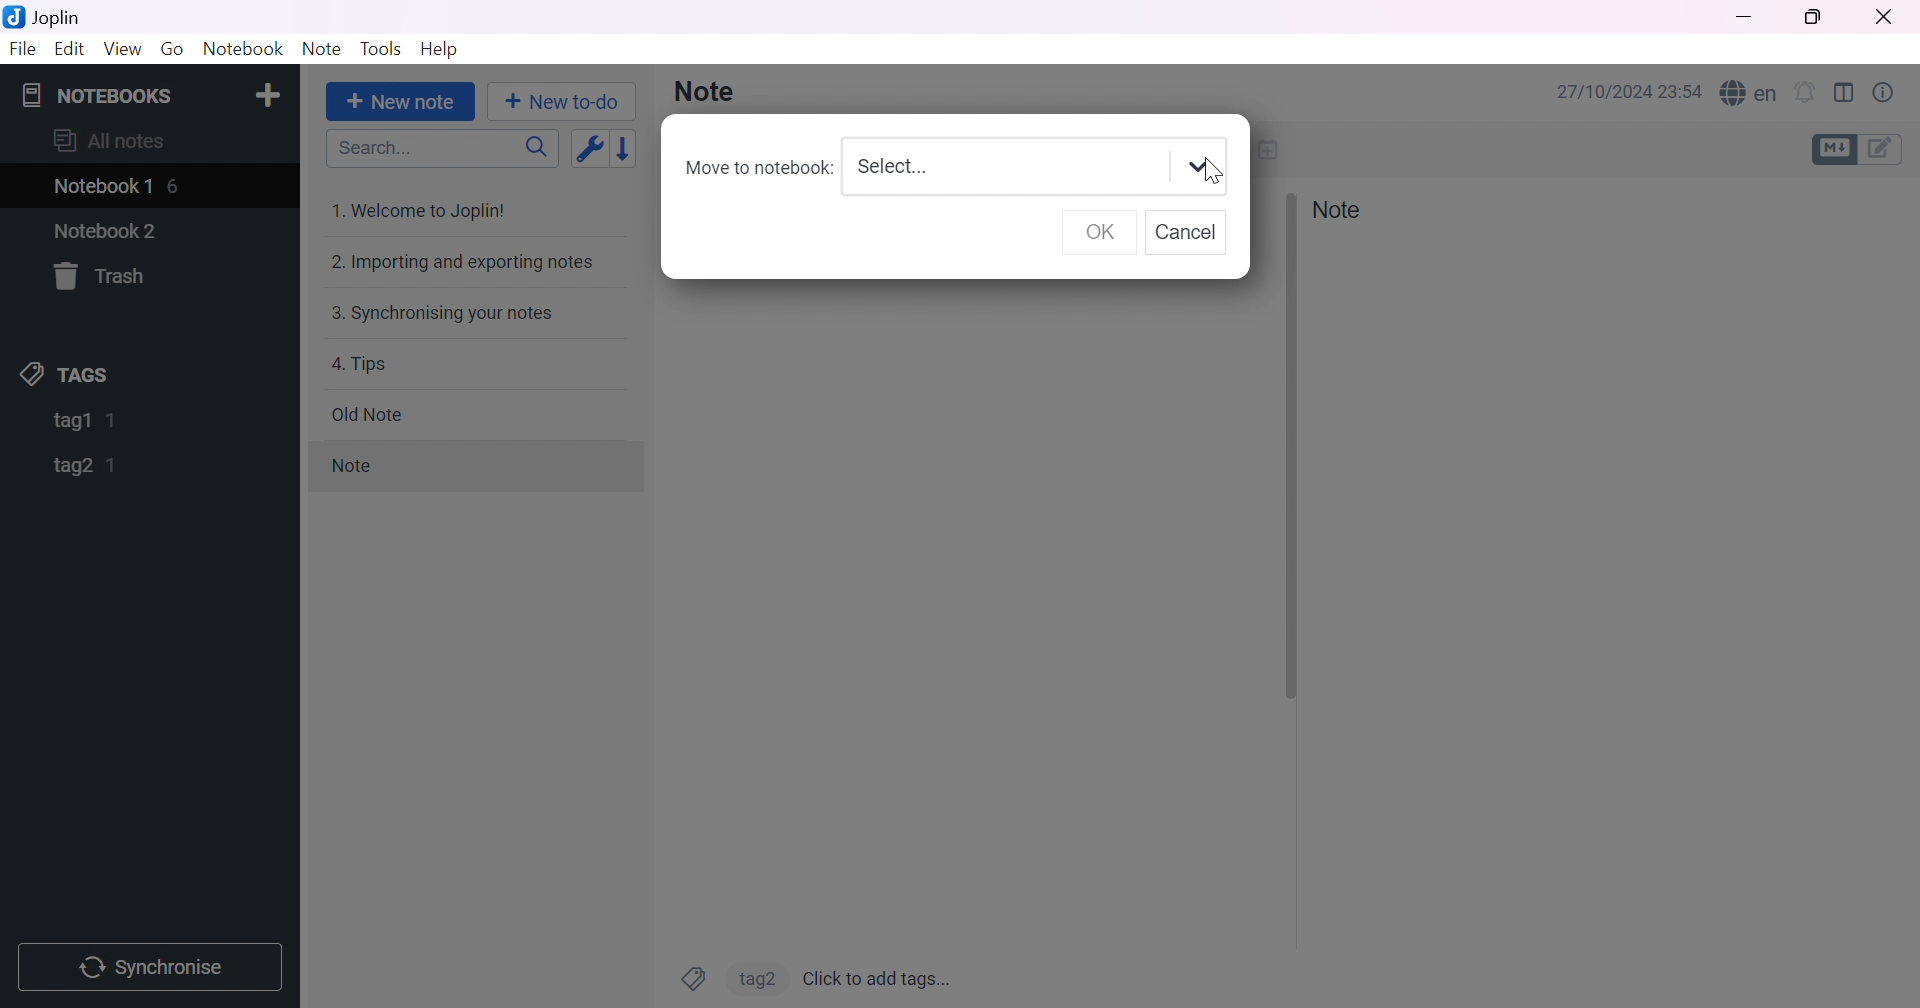 The image size is (1920, 1008). What do you see at coordinates (1889, 92) in the screenshot?
I see `Note properties` at bounding box center [1889, 92].